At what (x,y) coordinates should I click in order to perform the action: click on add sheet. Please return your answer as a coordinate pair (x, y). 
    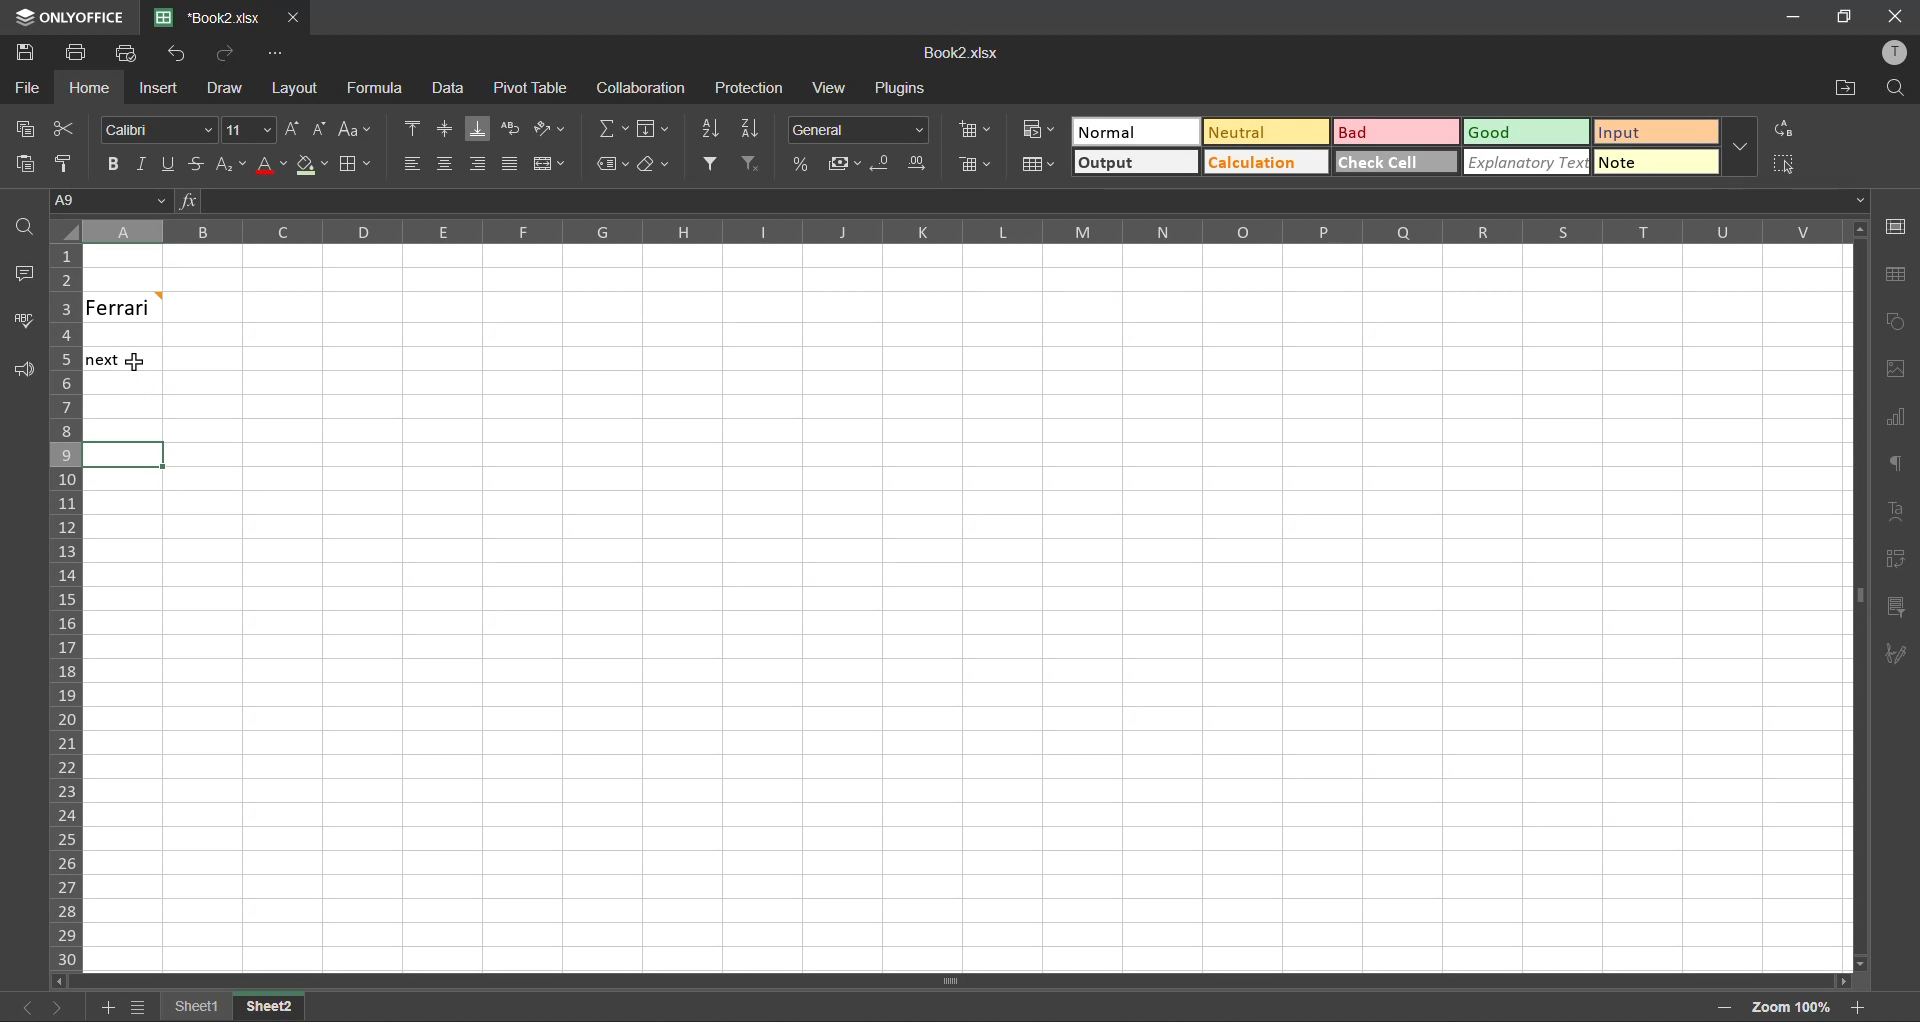
    Looking at the image, I should click on (109, 1007).